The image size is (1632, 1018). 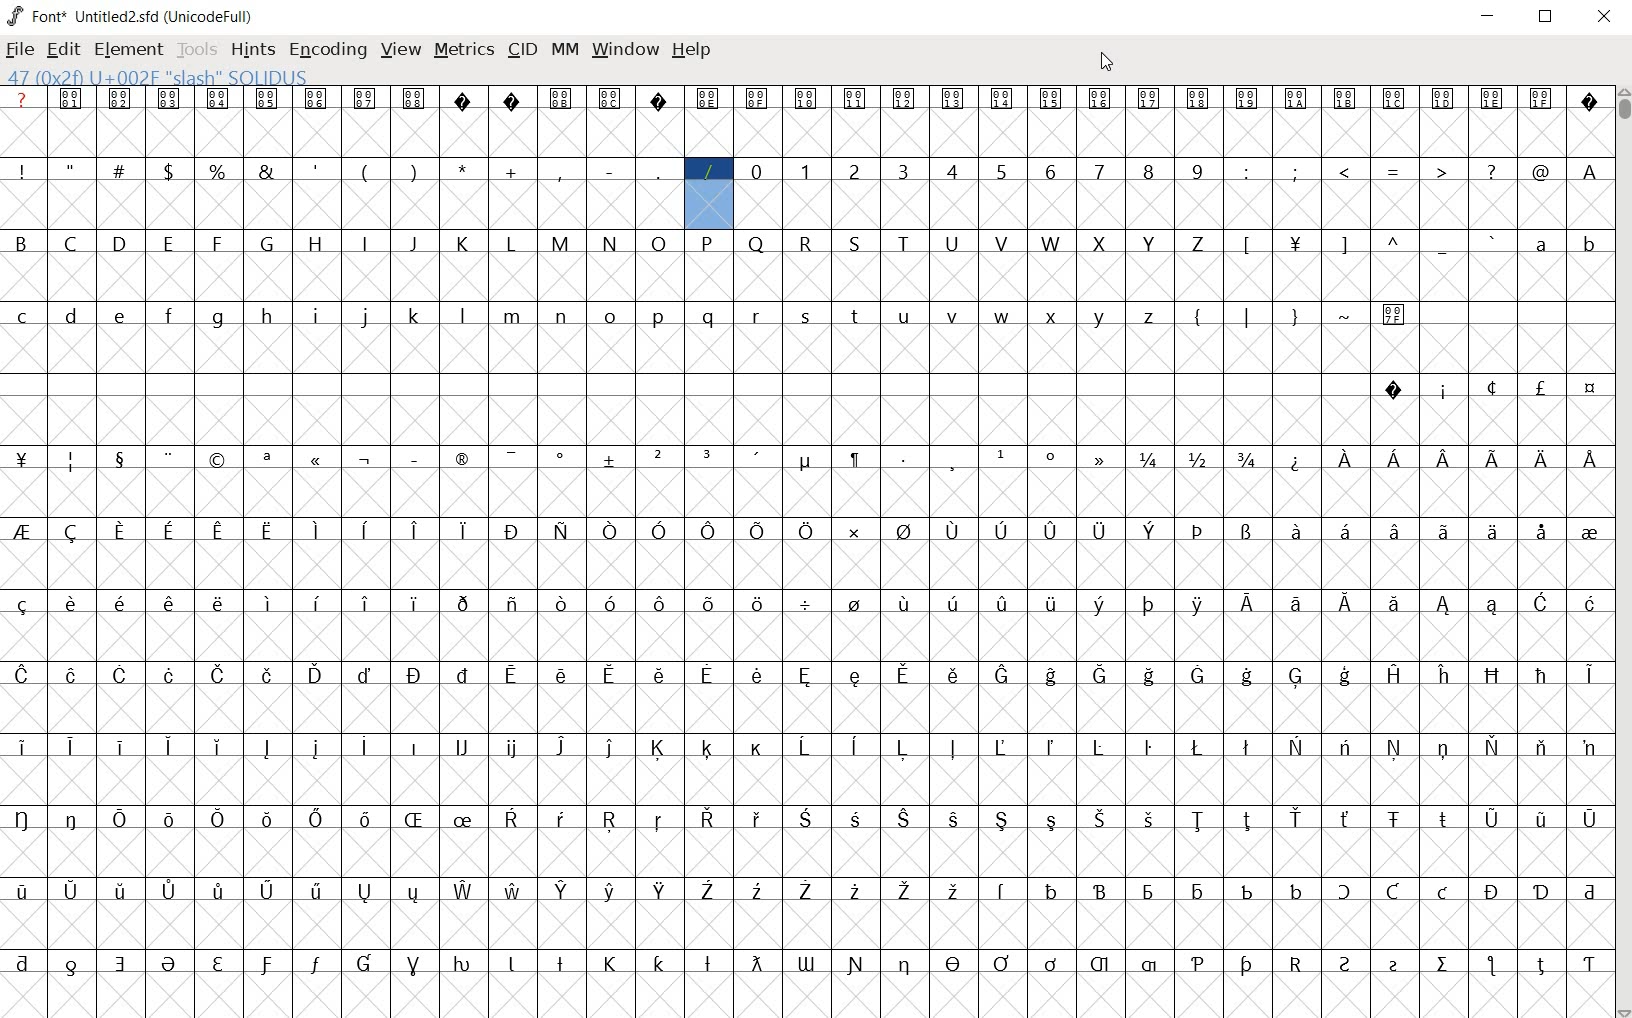 I want to click on glyph, so click(x=1052, y=822).